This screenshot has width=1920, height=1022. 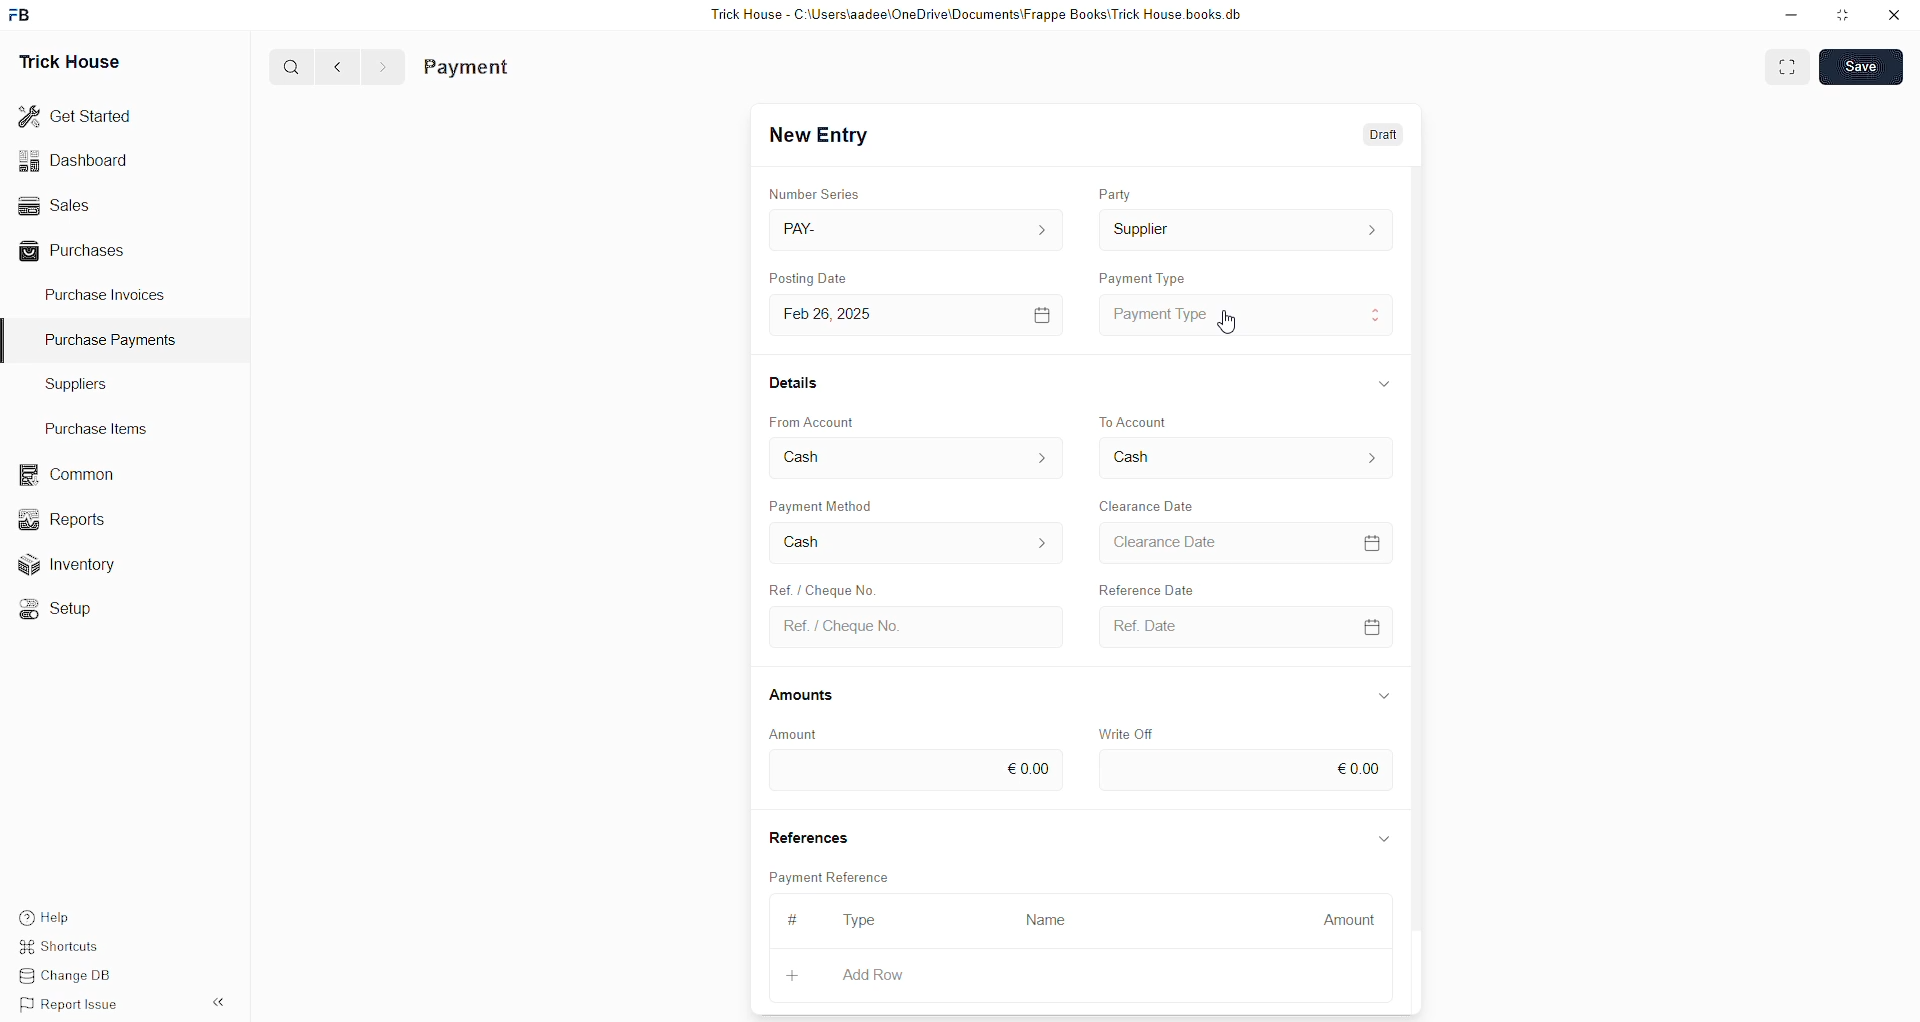 I want to click on Draft, so click(x=1378, y=138).